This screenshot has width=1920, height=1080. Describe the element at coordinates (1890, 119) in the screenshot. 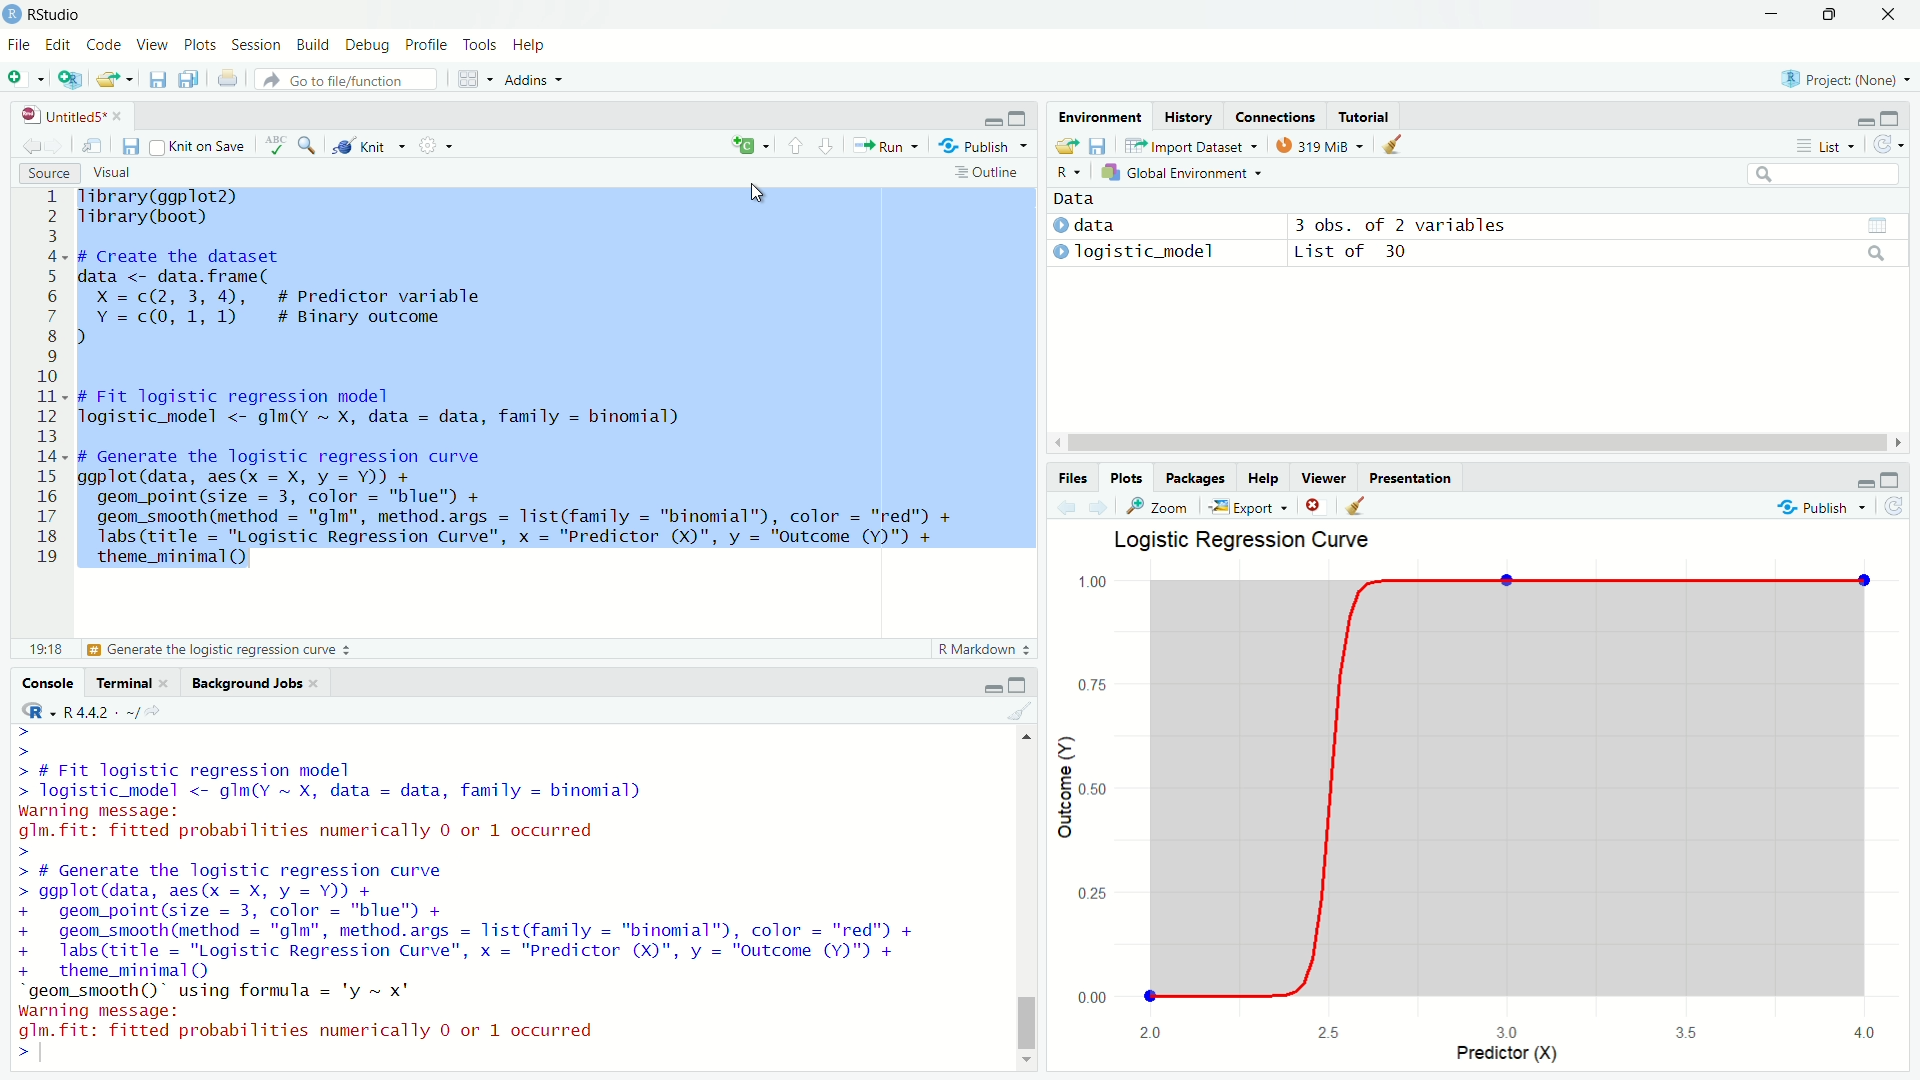

I see `maximize` at that location.